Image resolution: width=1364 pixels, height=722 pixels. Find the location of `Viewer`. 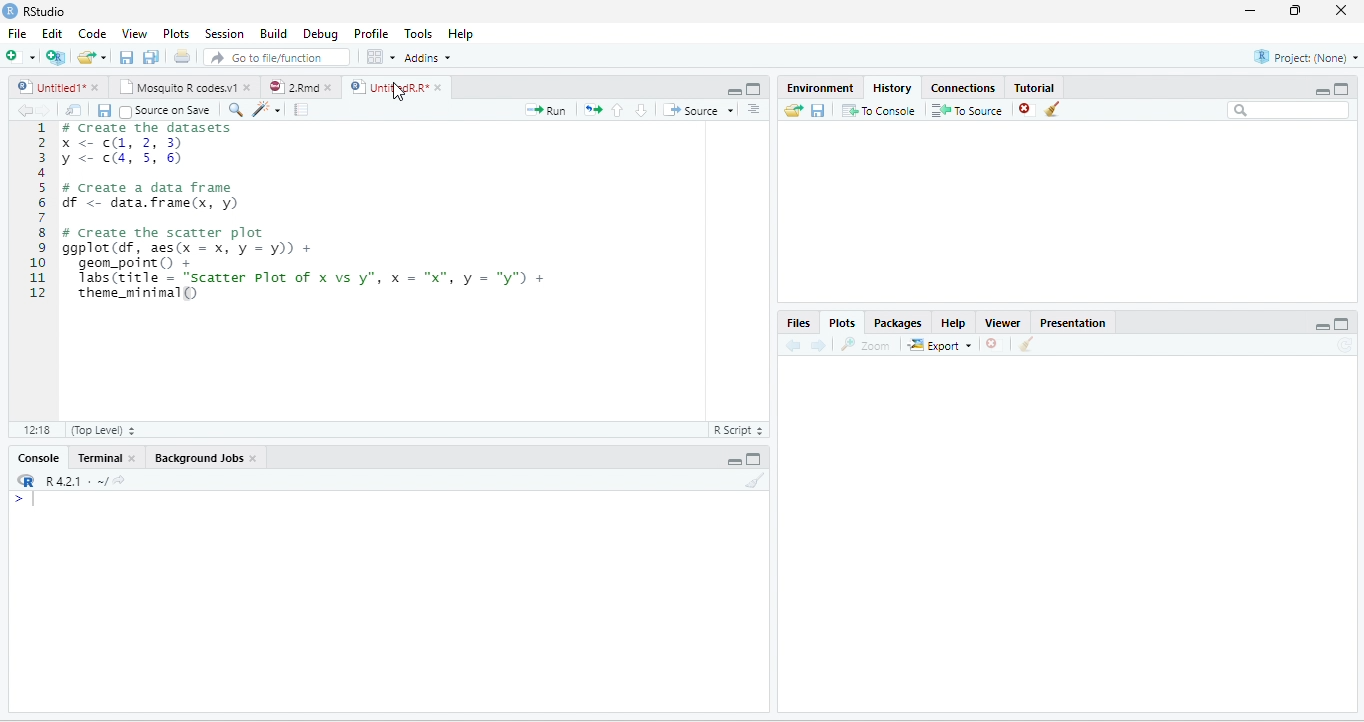

Viewer is located at coordinates (1004, 322).